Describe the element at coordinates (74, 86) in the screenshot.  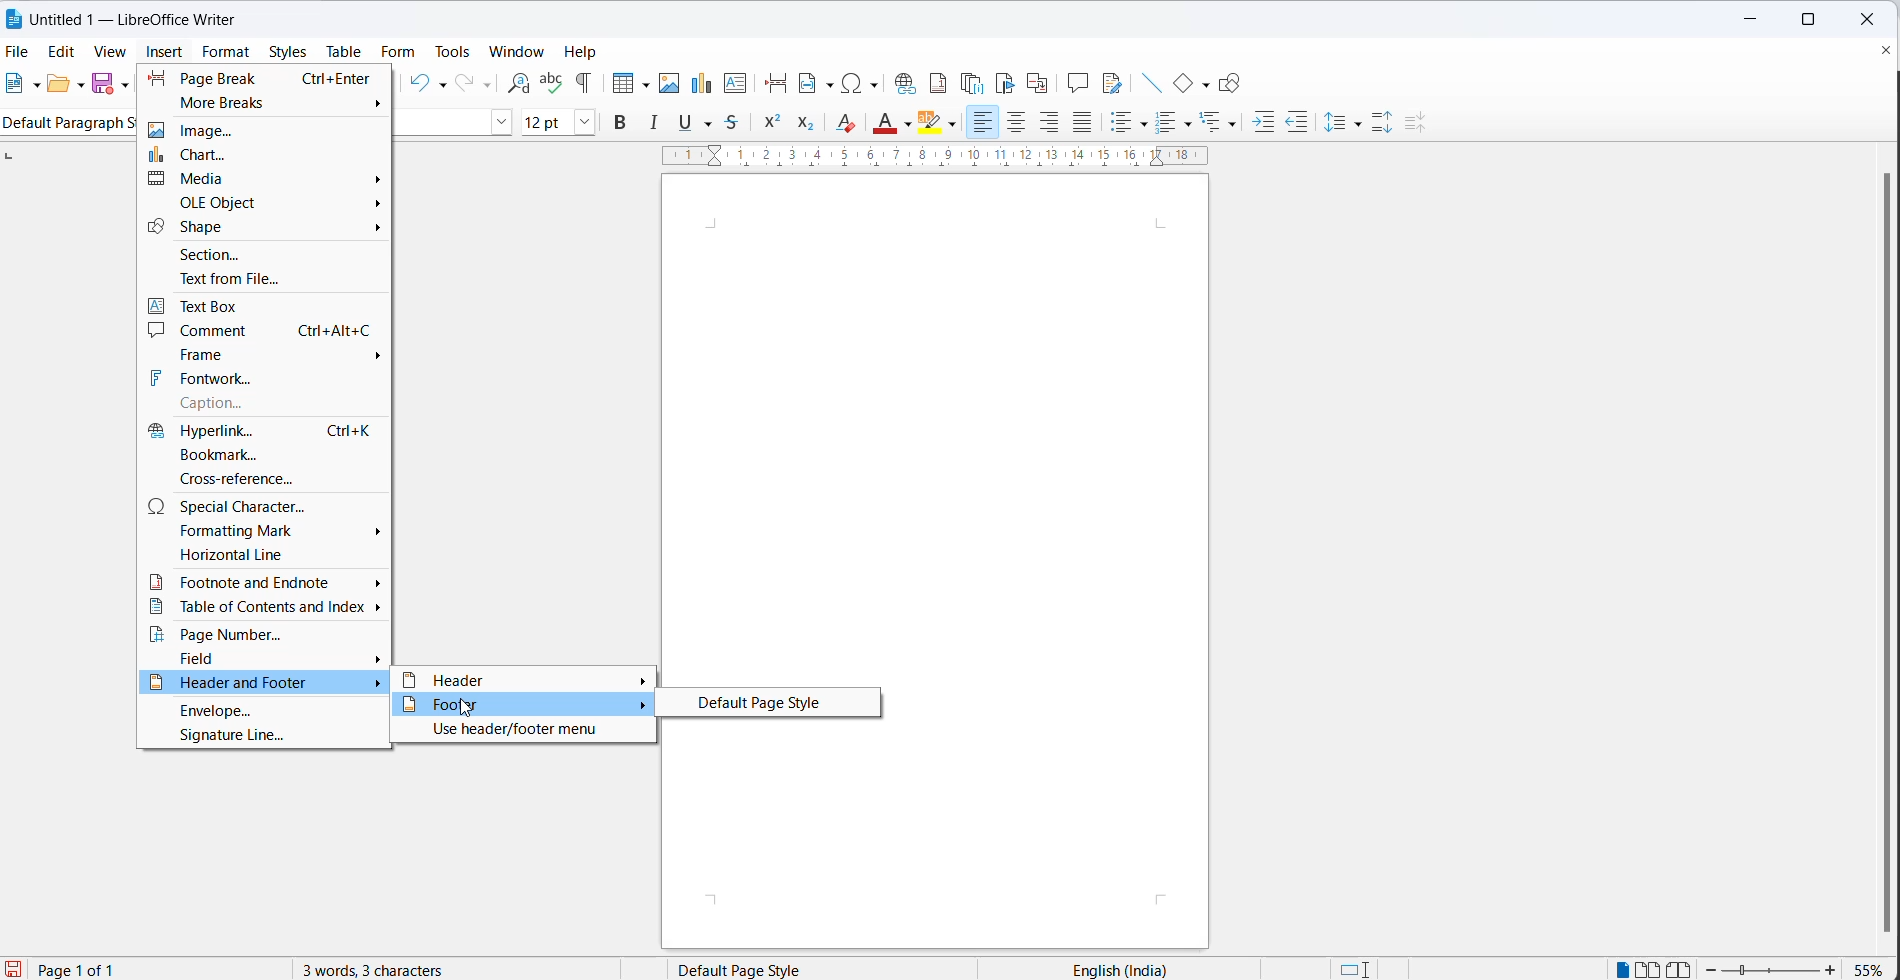
I see `open options` at that location.